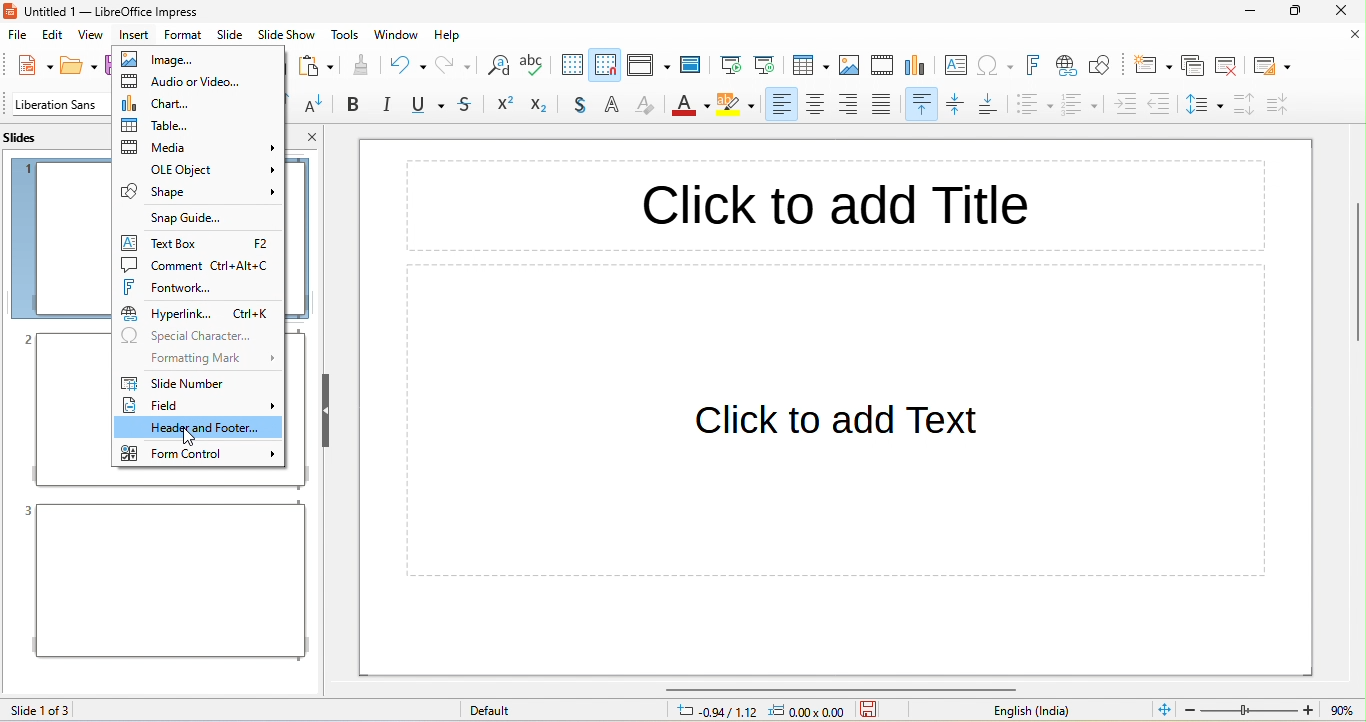 Image resolution: width=1366 pixels, height=722 pixels. Describe the element at coordinates (397, 34) in the screenshot. I see `window` at that location.